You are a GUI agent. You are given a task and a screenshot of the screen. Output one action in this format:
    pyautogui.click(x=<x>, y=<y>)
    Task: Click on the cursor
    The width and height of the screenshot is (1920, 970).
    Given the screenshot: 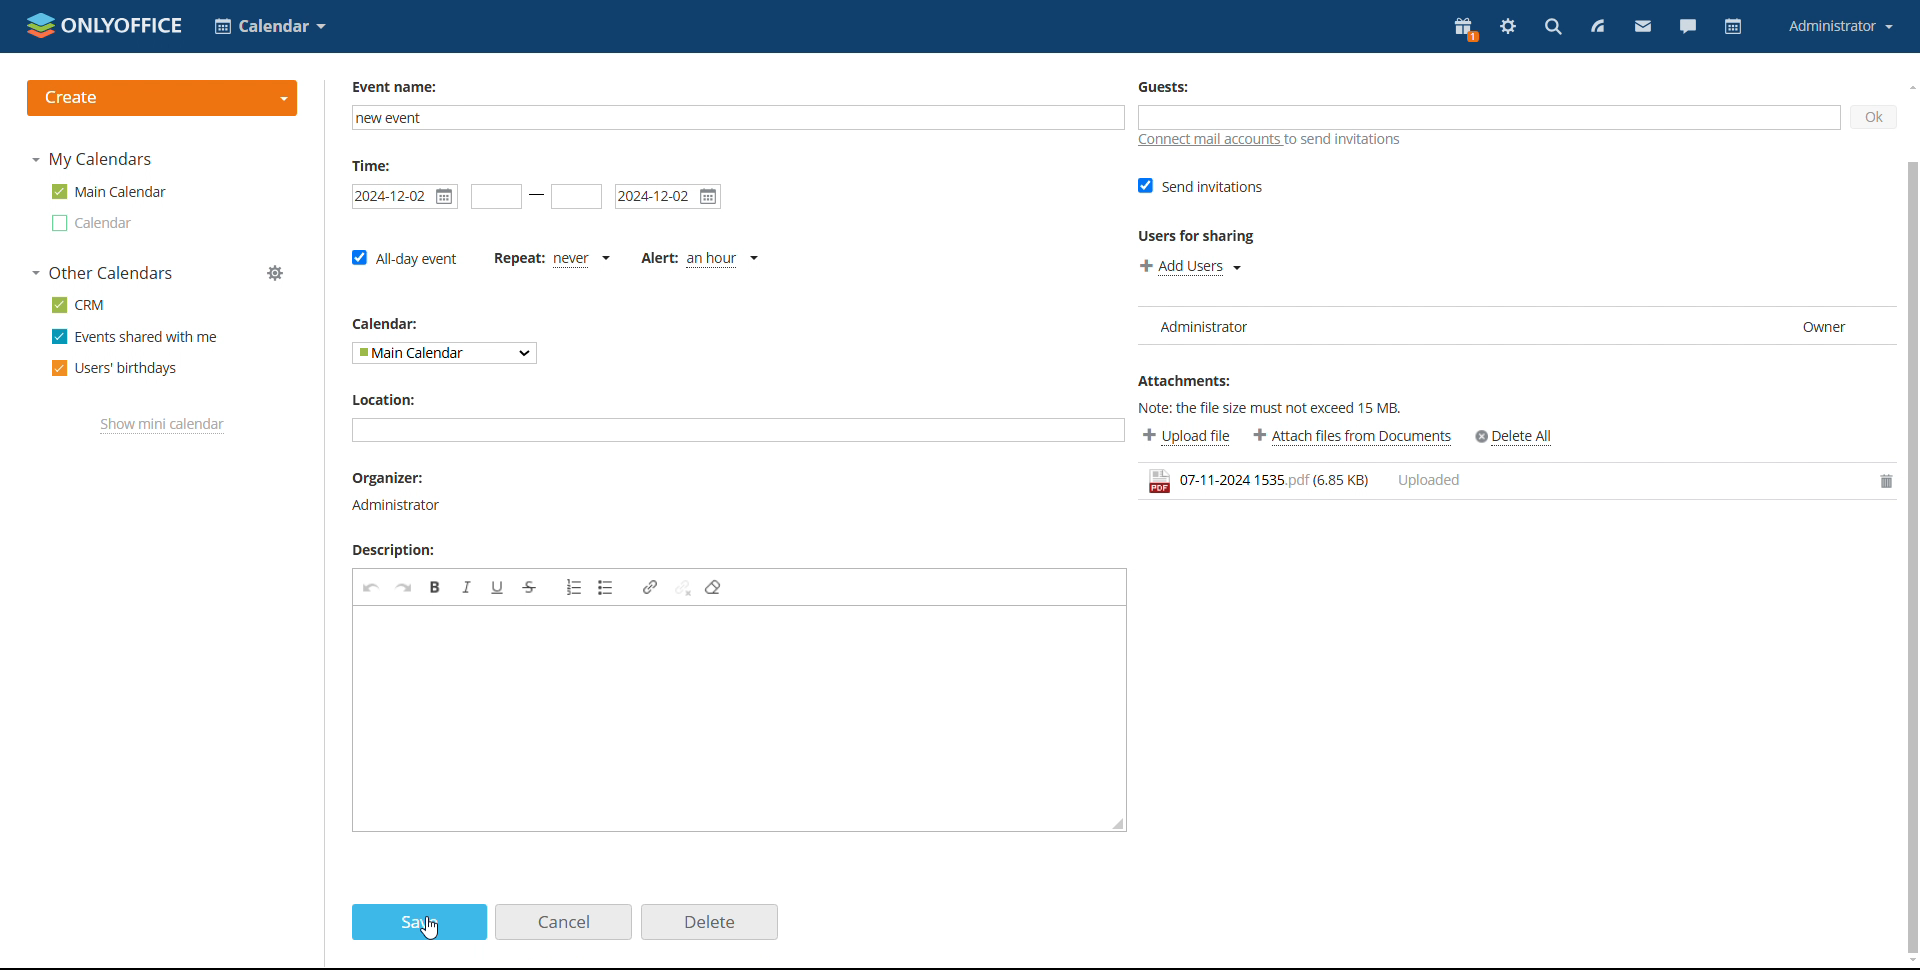 What is the action you would take?
    pyautogui.click(x=427, y=935)
    